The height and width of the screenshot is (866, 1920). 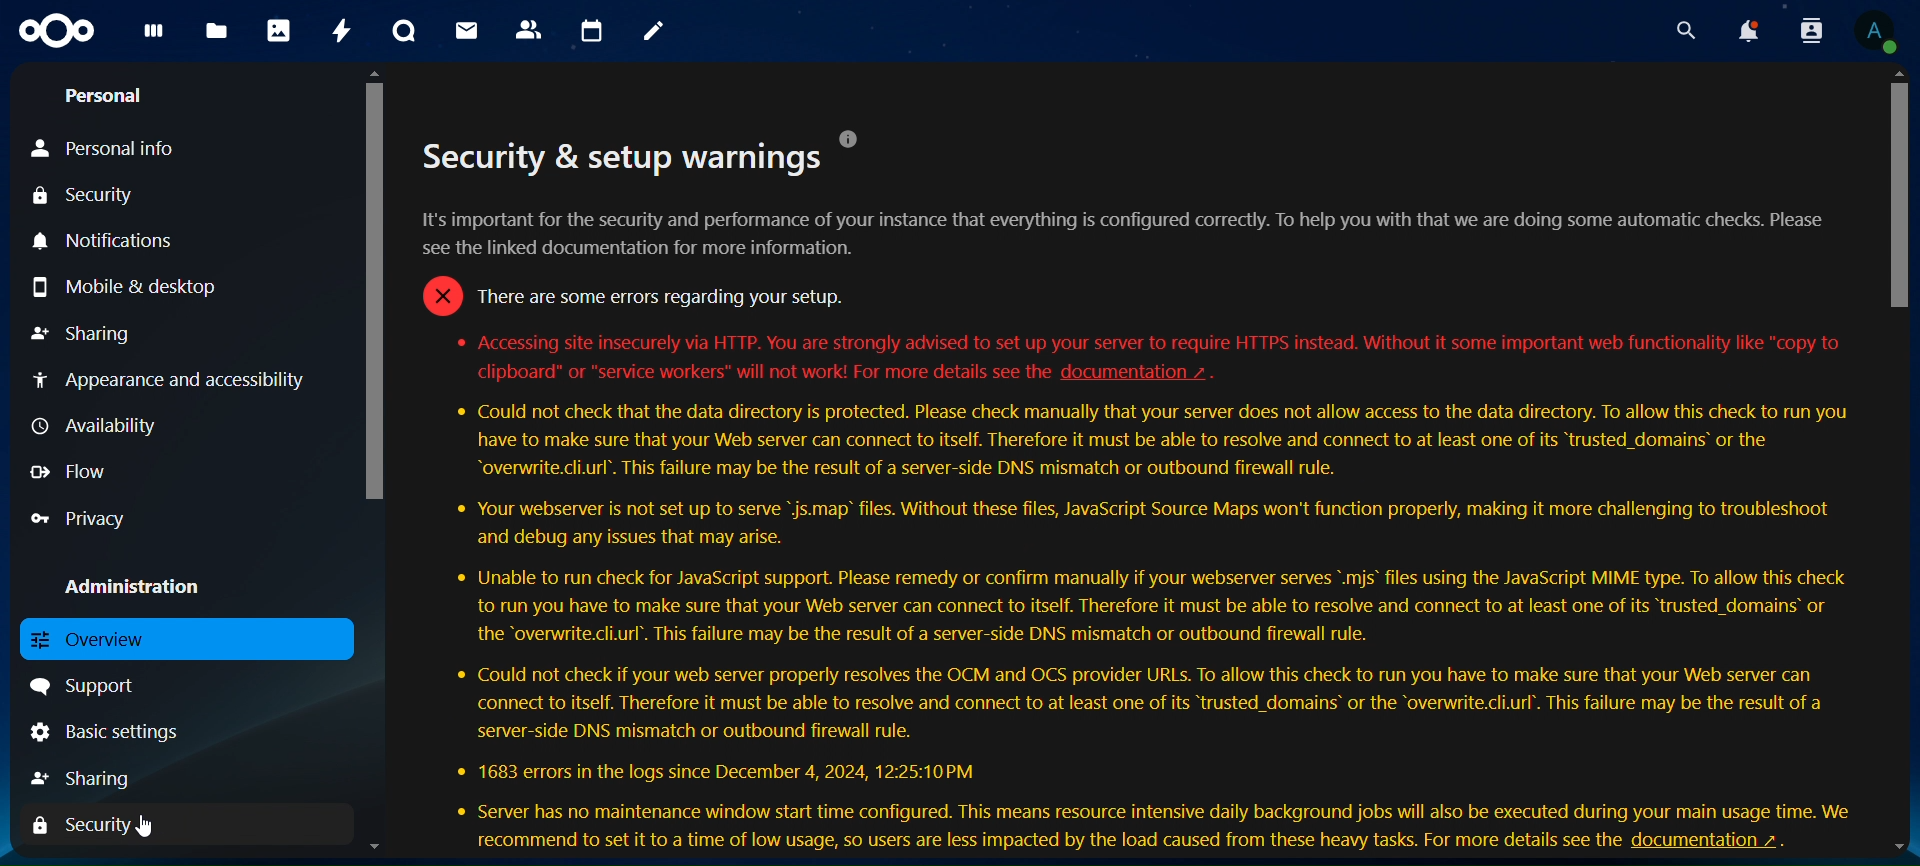 I want to click on scrollbar, so click(x=371, y=286).